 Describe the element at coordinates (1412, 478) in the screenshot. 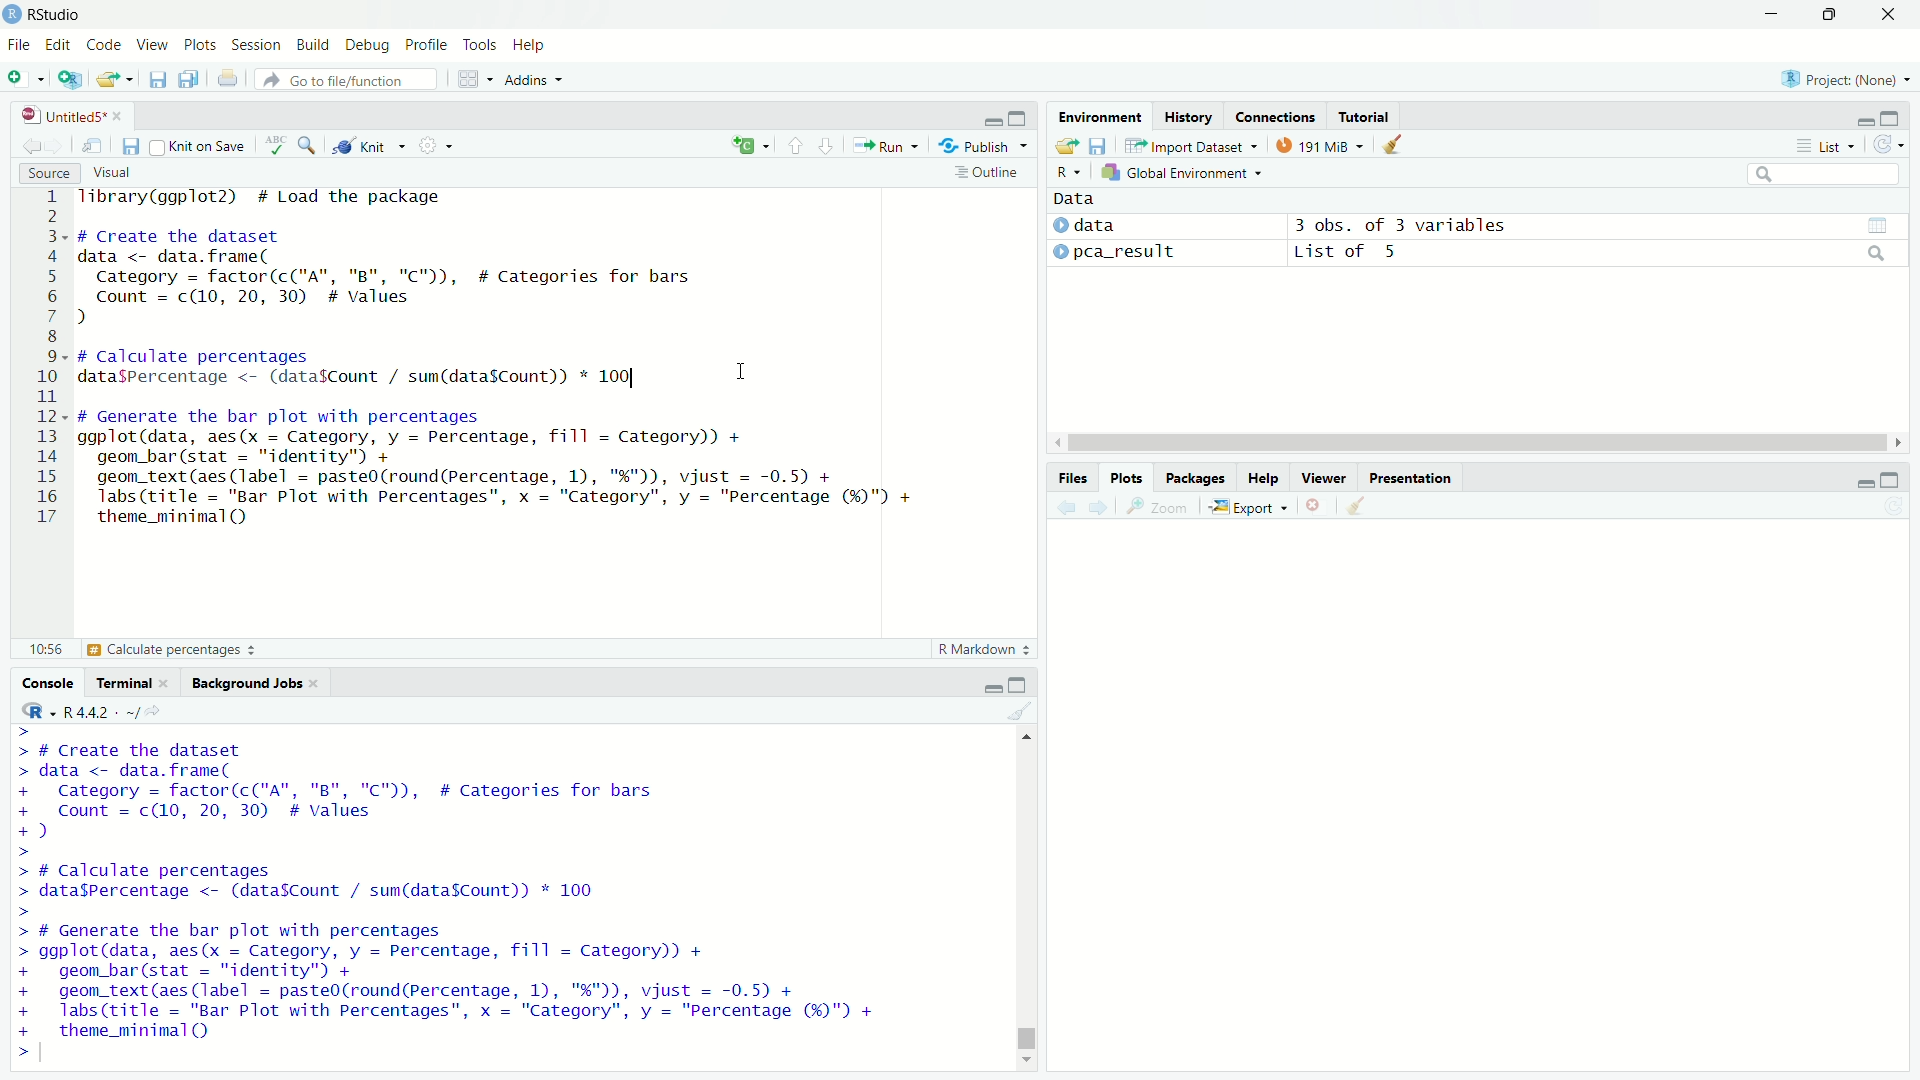

I see `presentation` at that location.